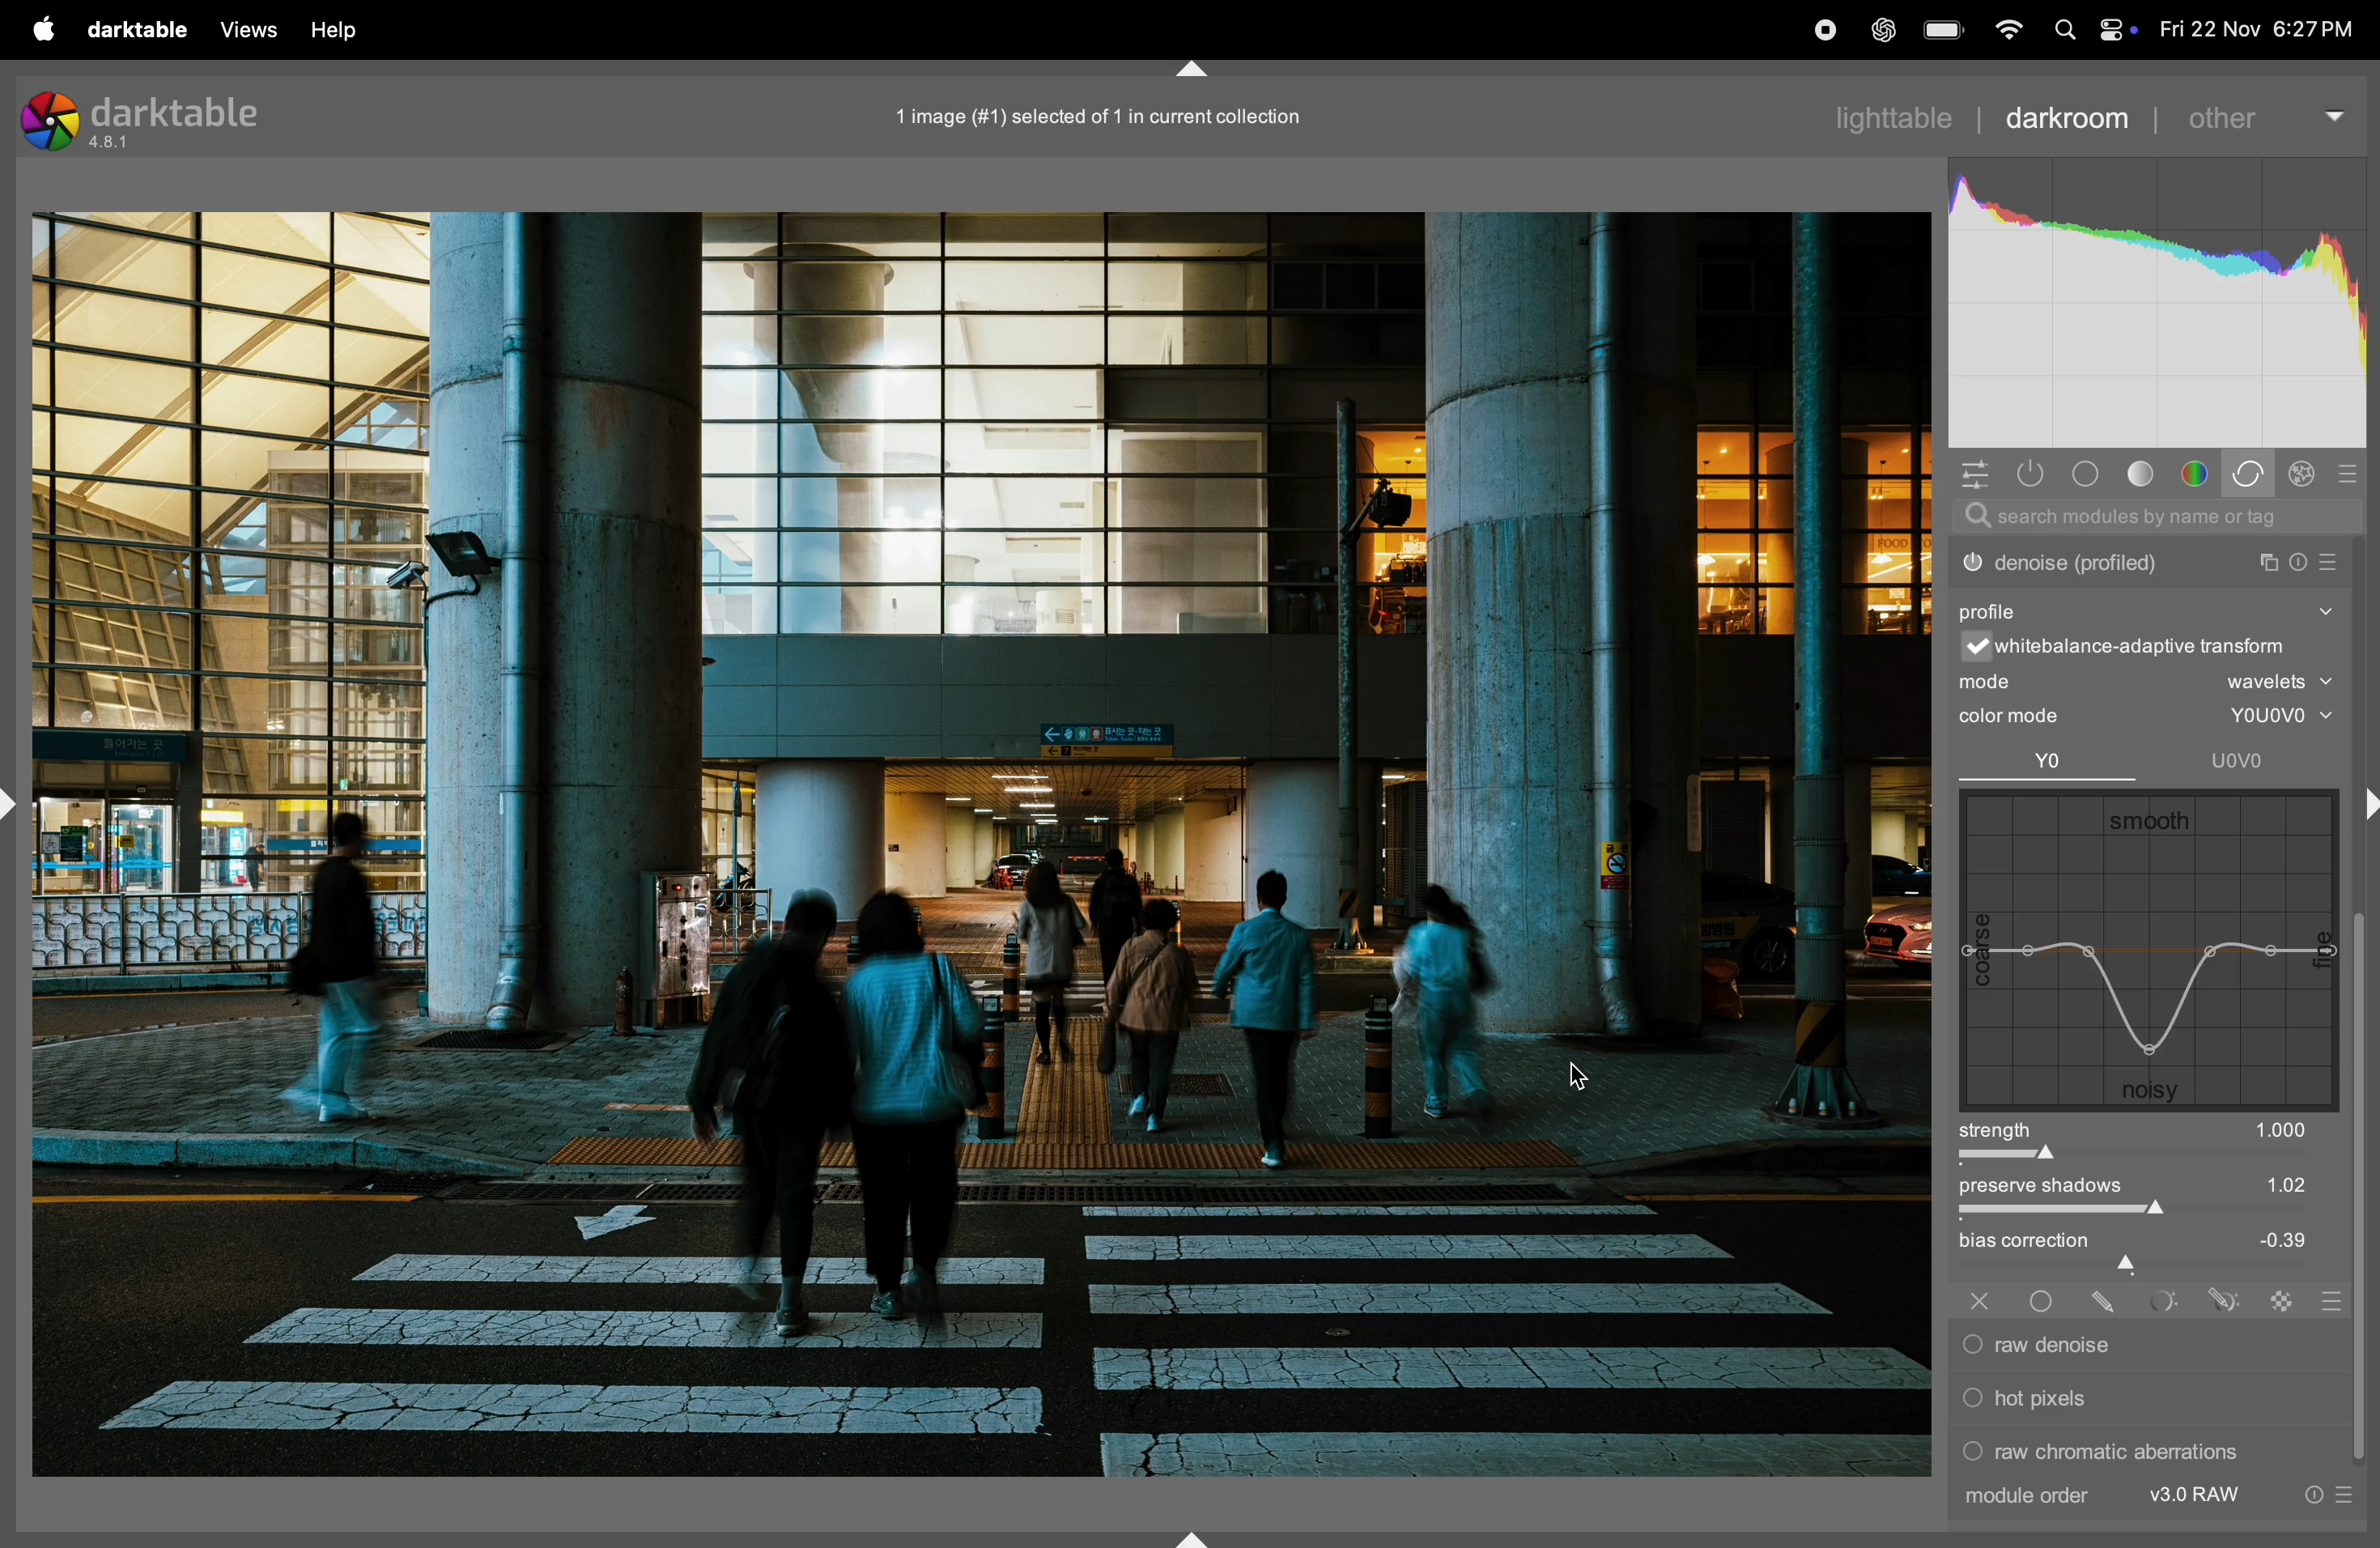 This screenshot has height=1548, width=2380. What do you see at coordinates (2157, 519) in the screenshot?
I see `searchbar` at bounding box center [2157, 519].